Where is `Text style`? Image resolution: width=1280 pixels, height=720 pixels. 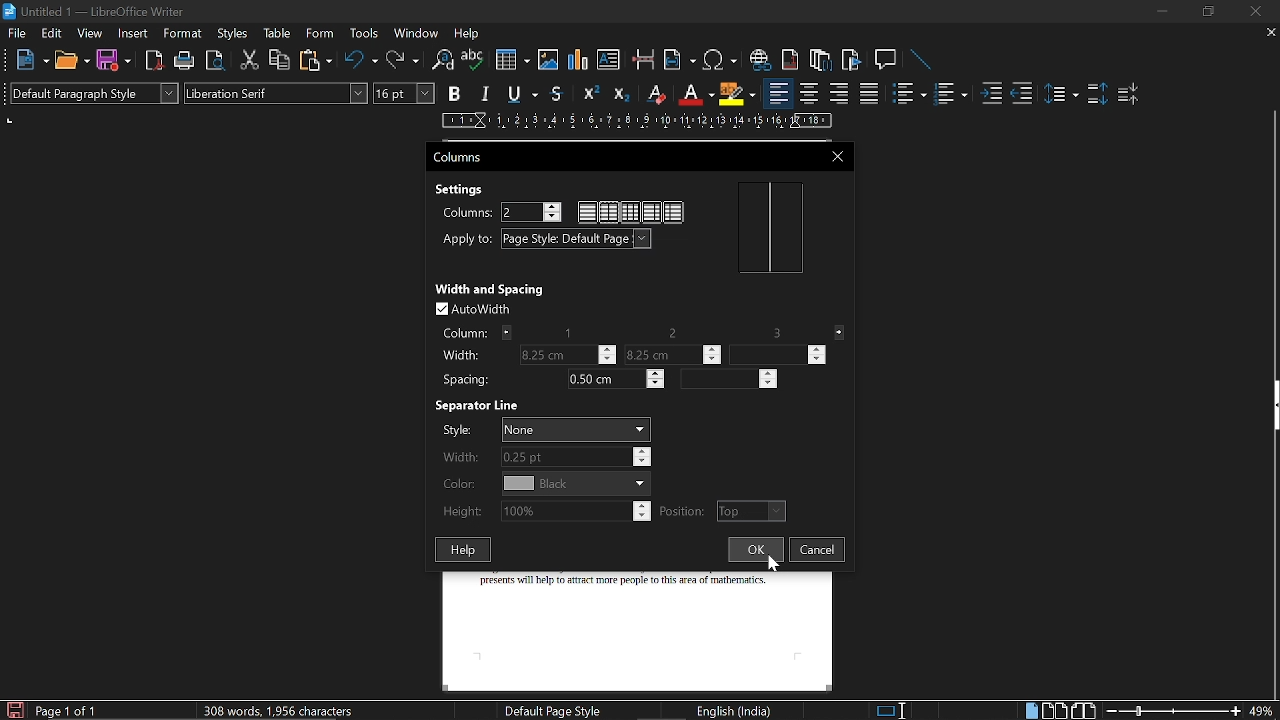
Text style is located at coordinates (276, 92).